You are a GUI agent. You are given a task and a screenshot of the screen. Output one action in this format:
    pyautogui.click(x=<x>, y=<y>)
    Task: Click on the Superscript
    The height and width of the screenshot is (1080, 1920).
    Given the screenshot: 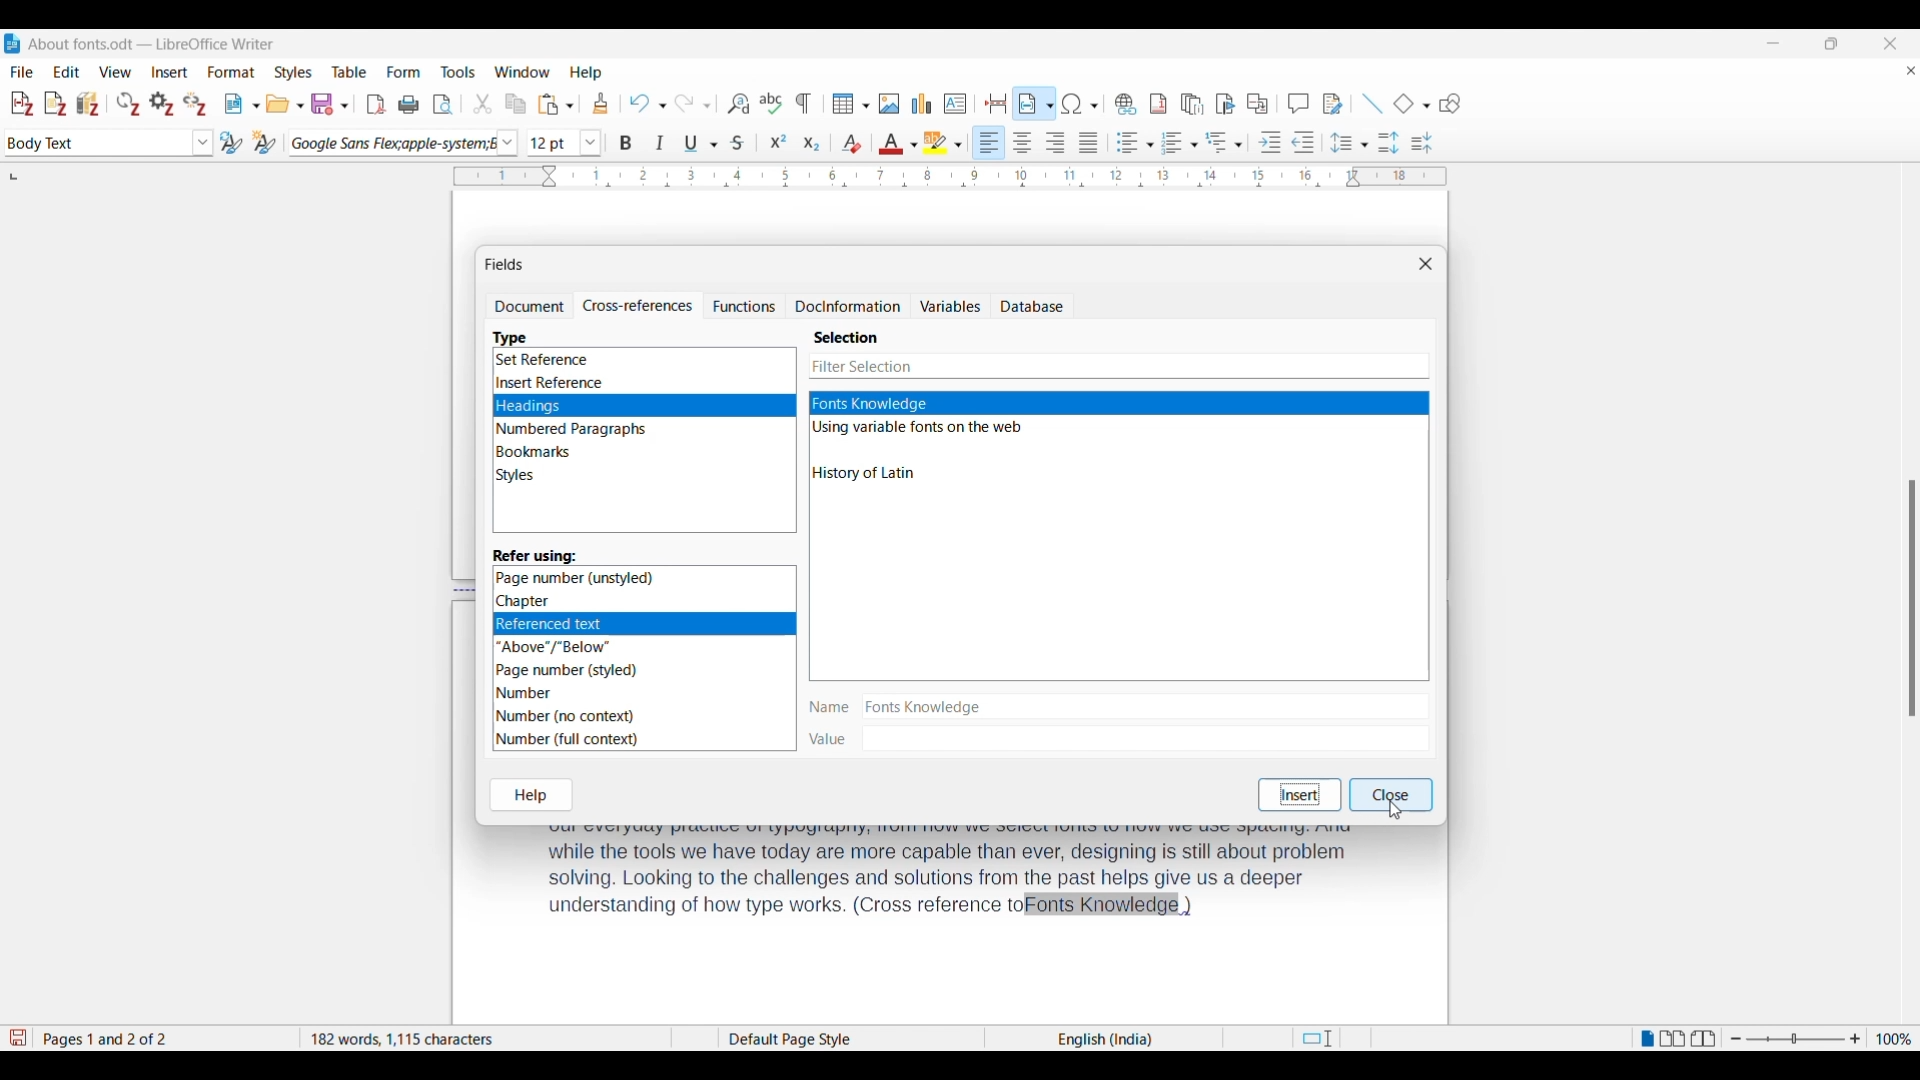 What is the action you would take?
    pyautogui.click(x=779, y=142)
    